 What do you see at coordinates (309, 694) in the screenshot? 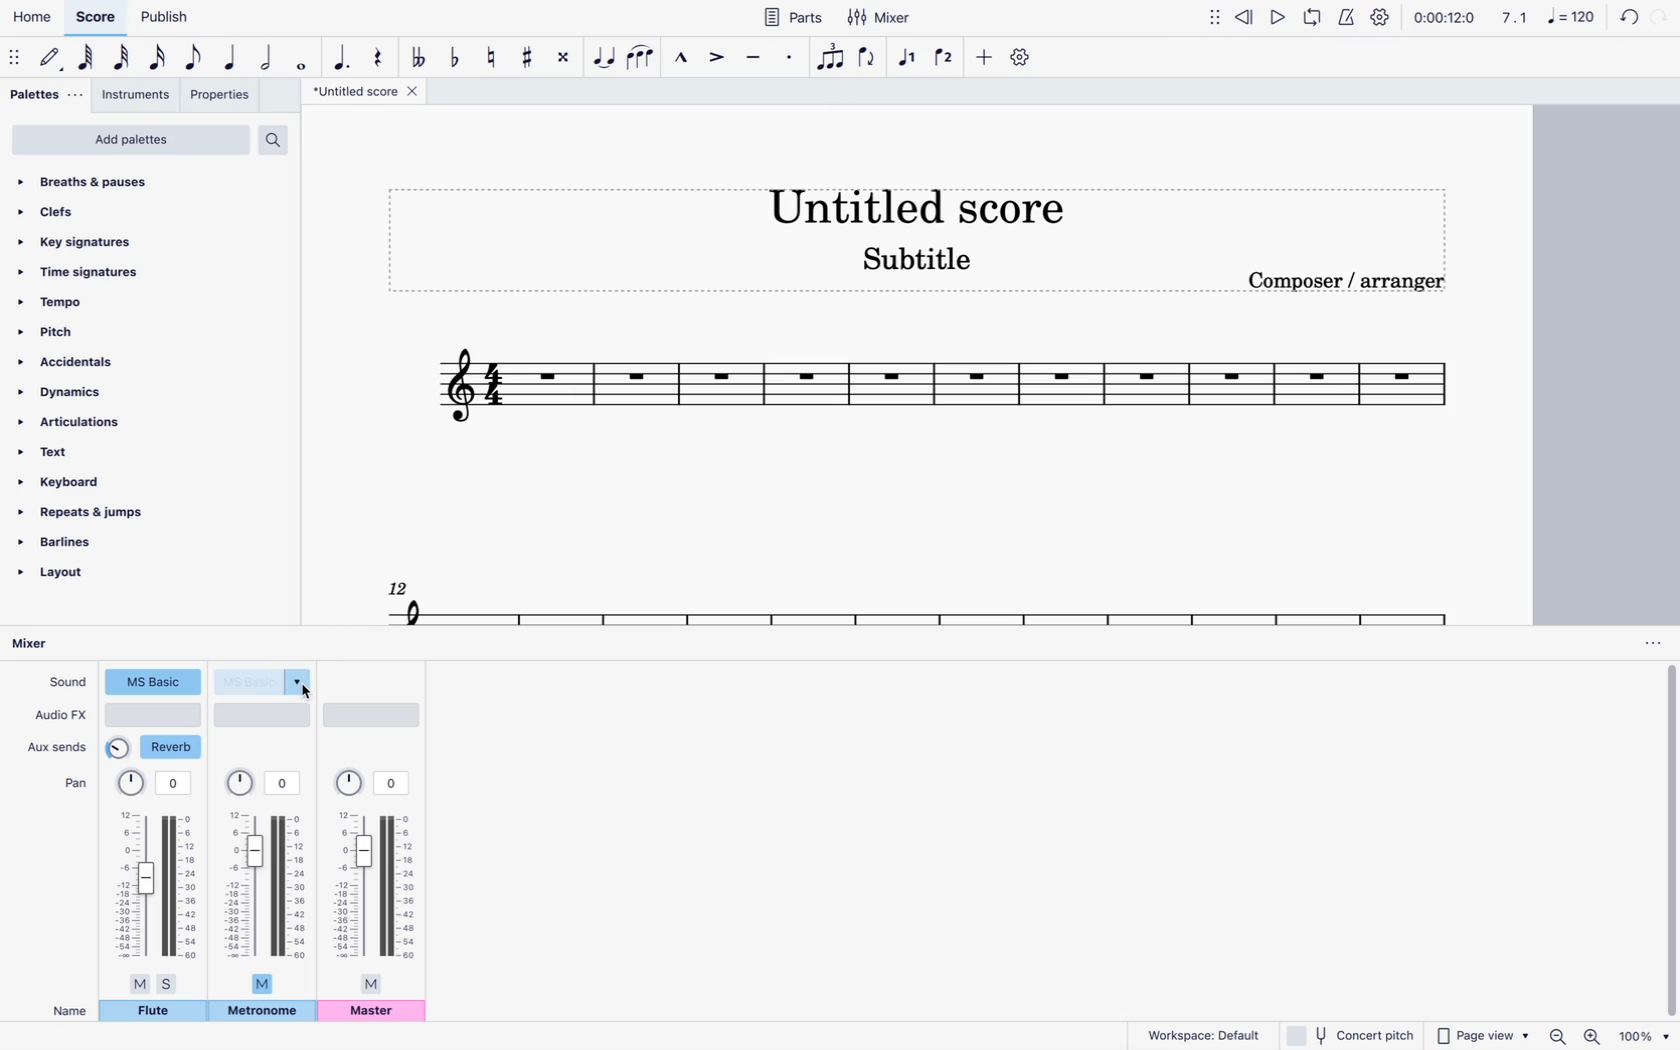
I see `cursor` at bounding box center [309, 694].